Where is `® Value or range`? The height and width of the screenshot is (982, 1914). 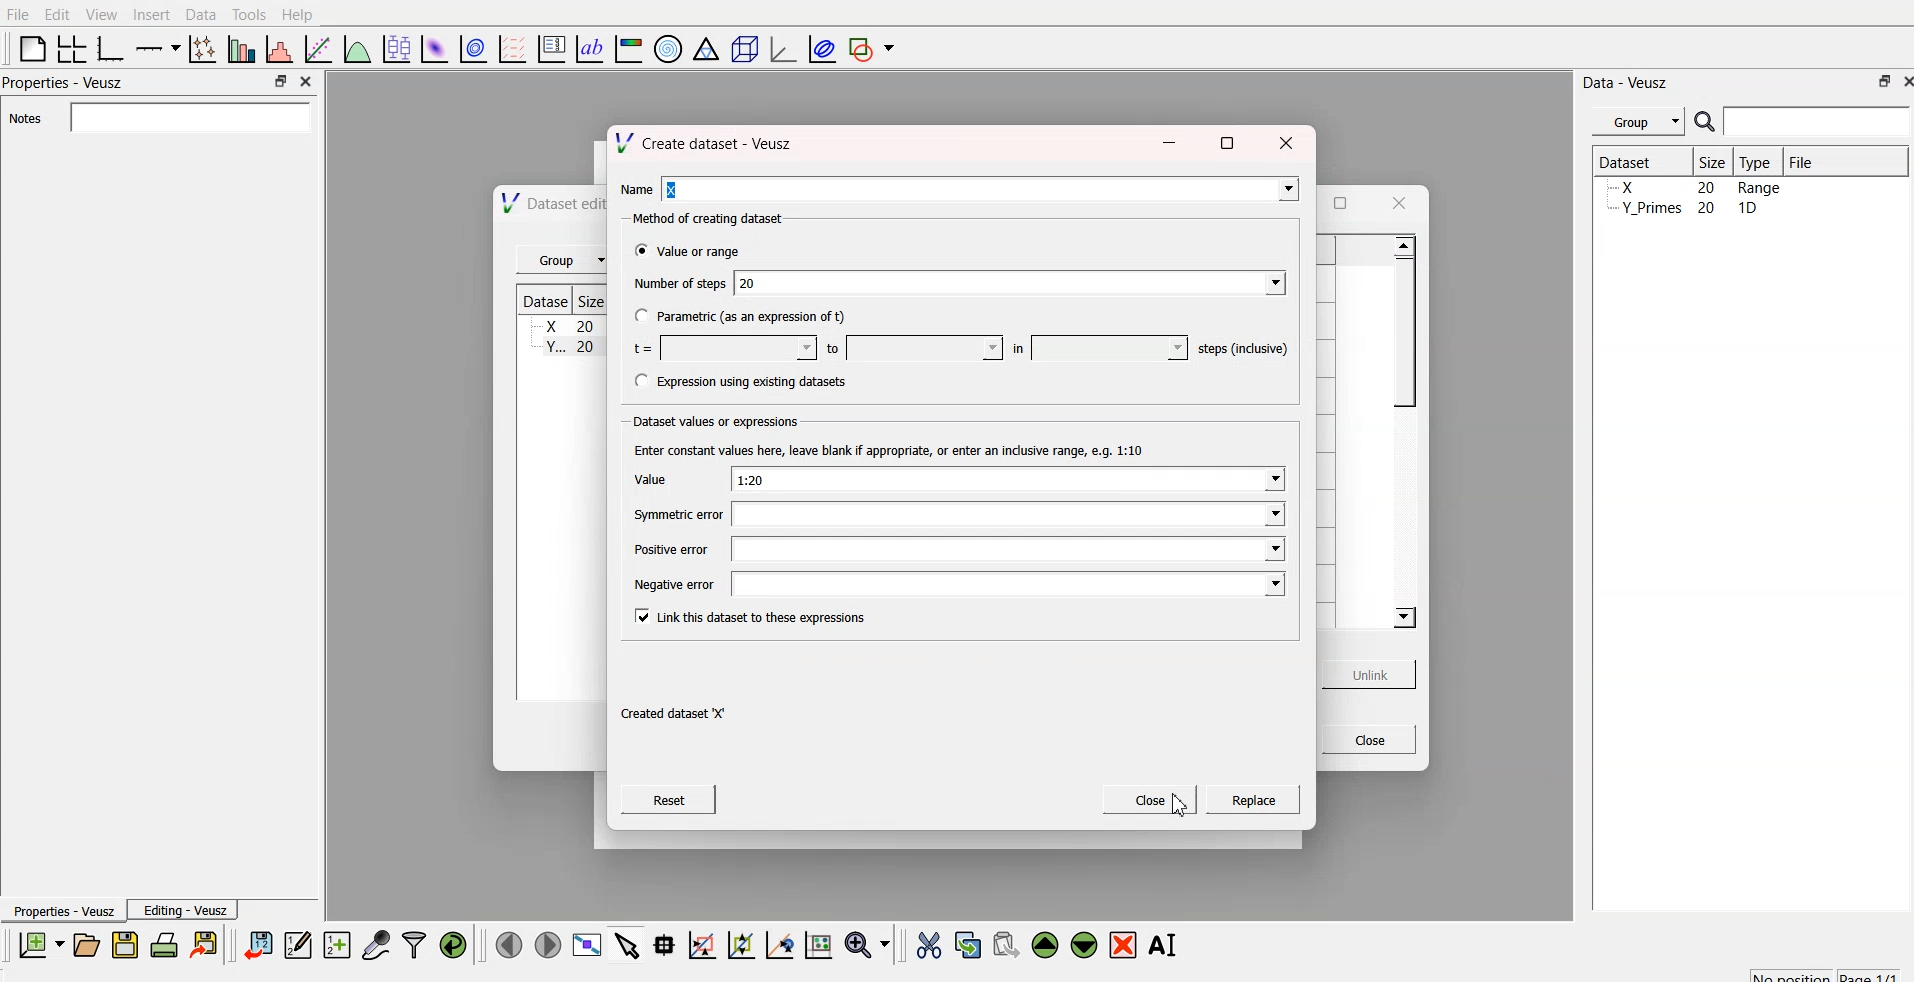 ® Value or range is located at coordinates (688, 249).